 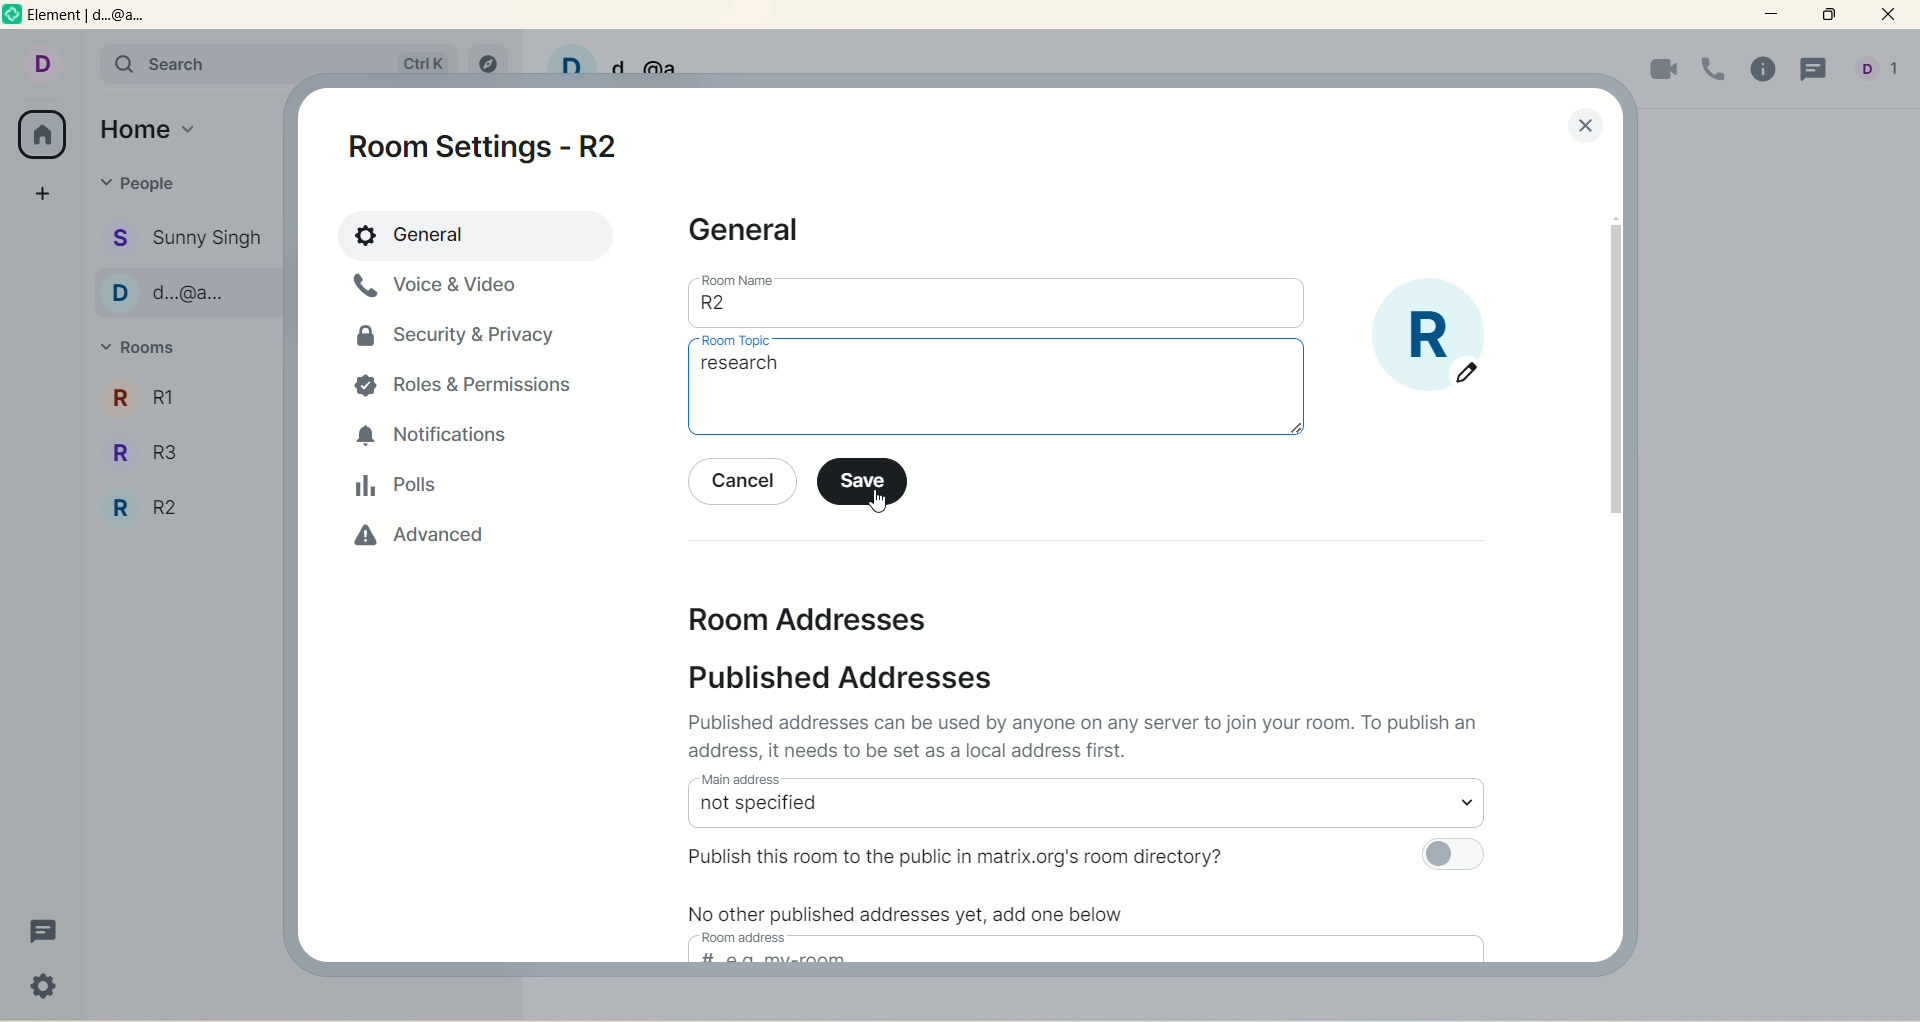 I want to click on voice & video, so click(x=445, y=294).